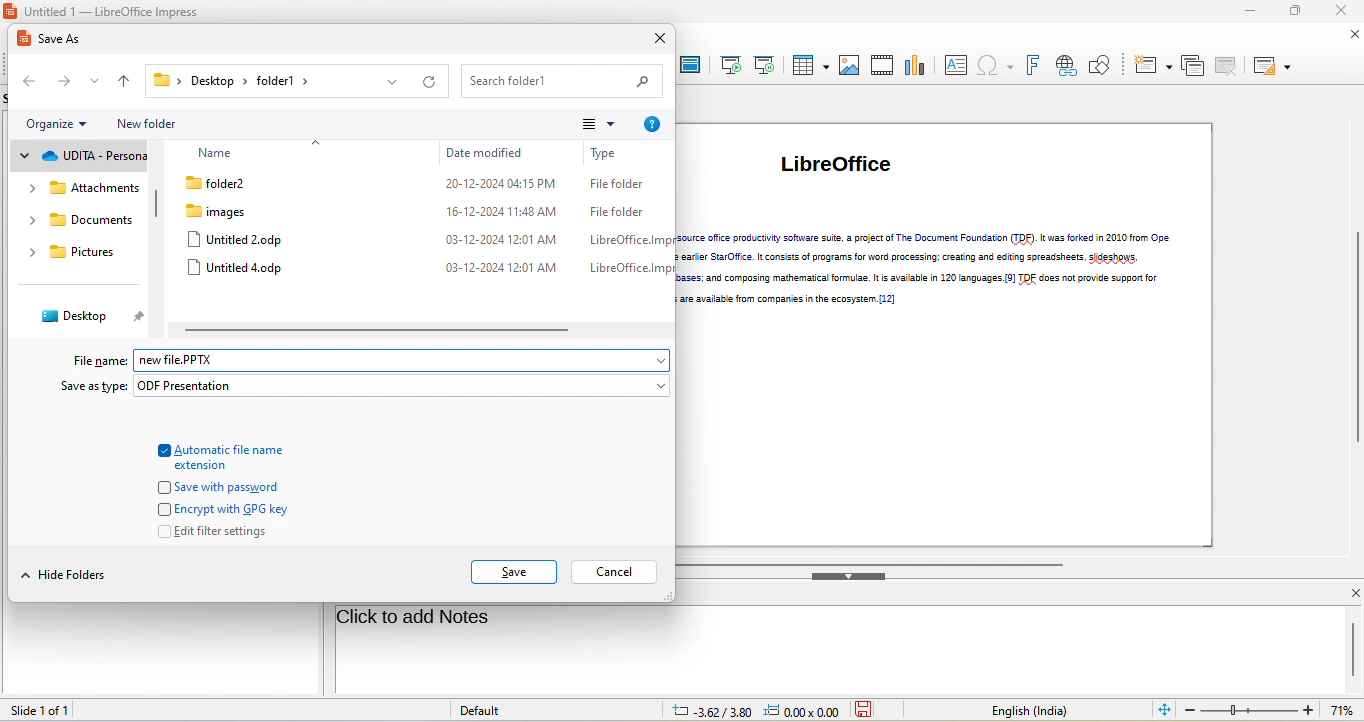 The width and height of the screenshot is (1364, 722). Describe the element at coordinates (28, 80) in the screenshot. I see `back` at that location.